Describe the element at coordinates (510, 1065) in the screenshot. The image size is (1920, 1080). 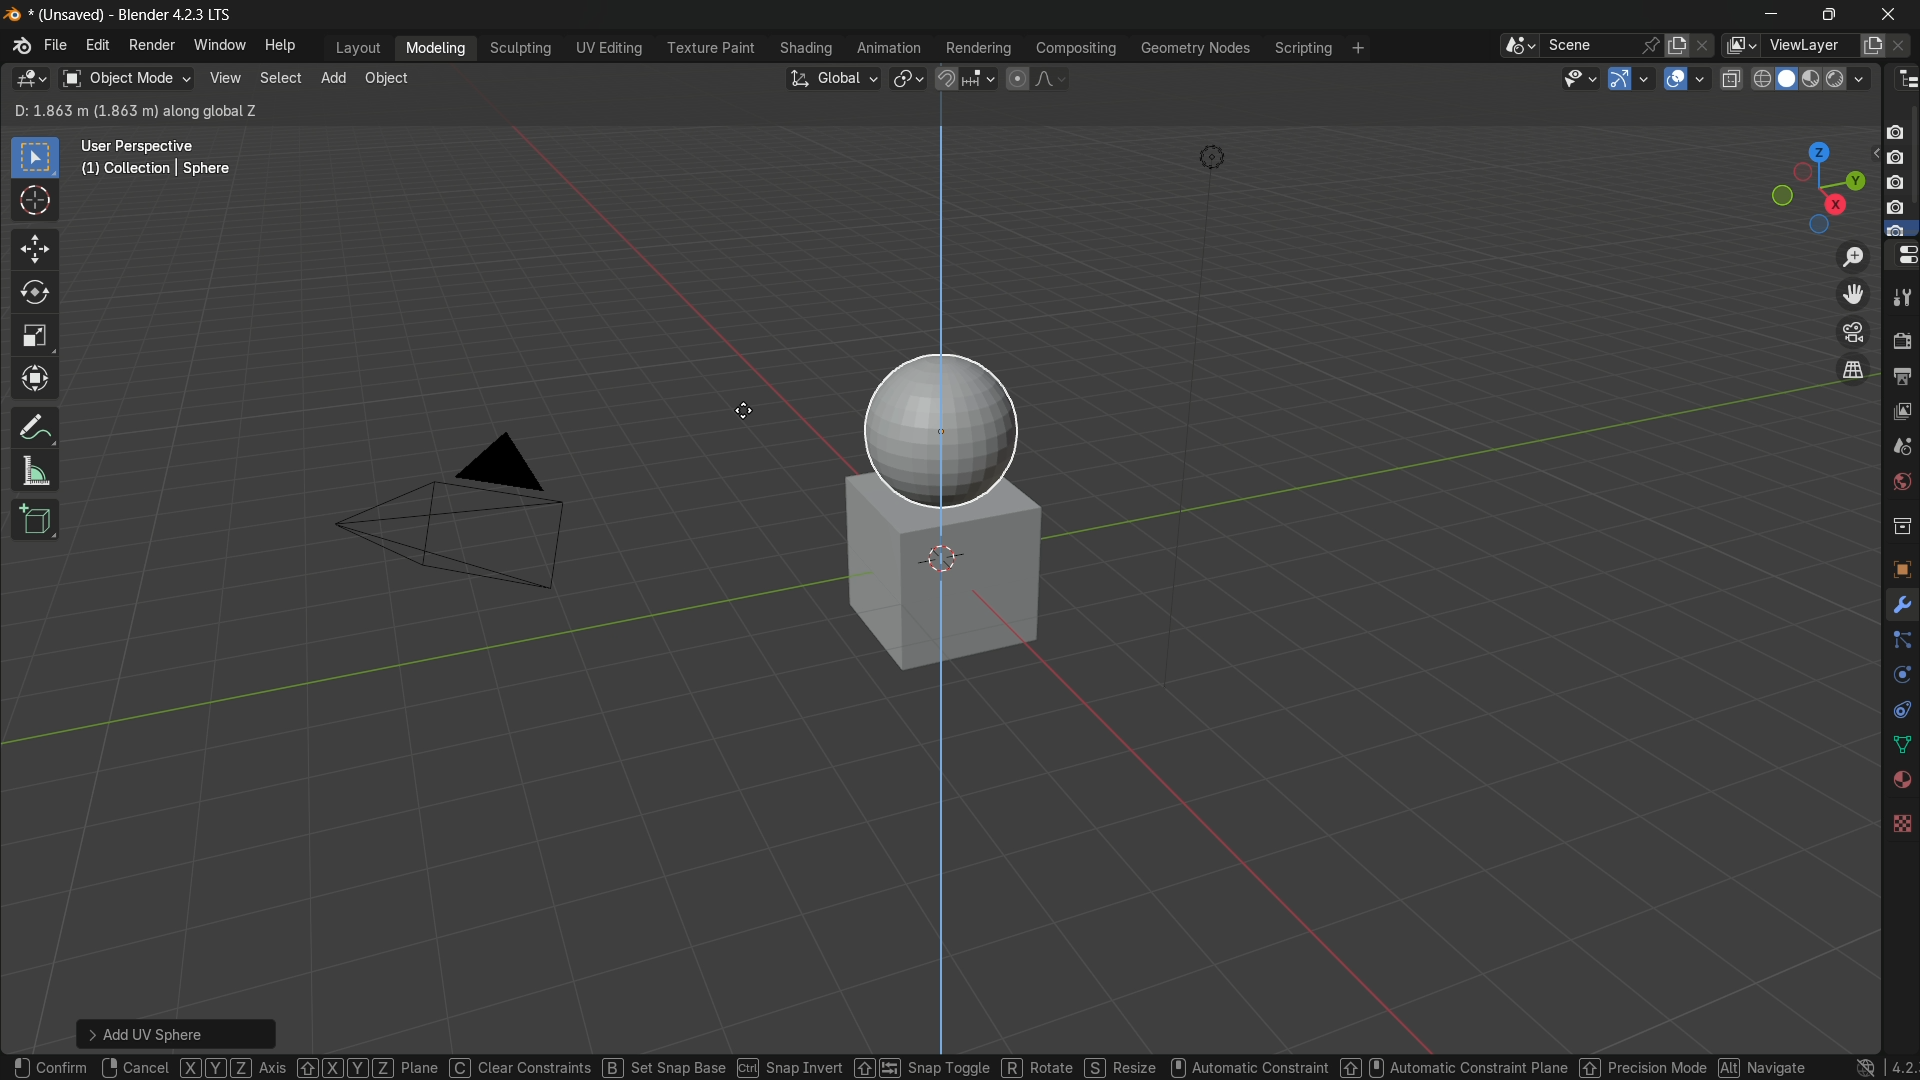
I see `Set Snap Base` at that location.